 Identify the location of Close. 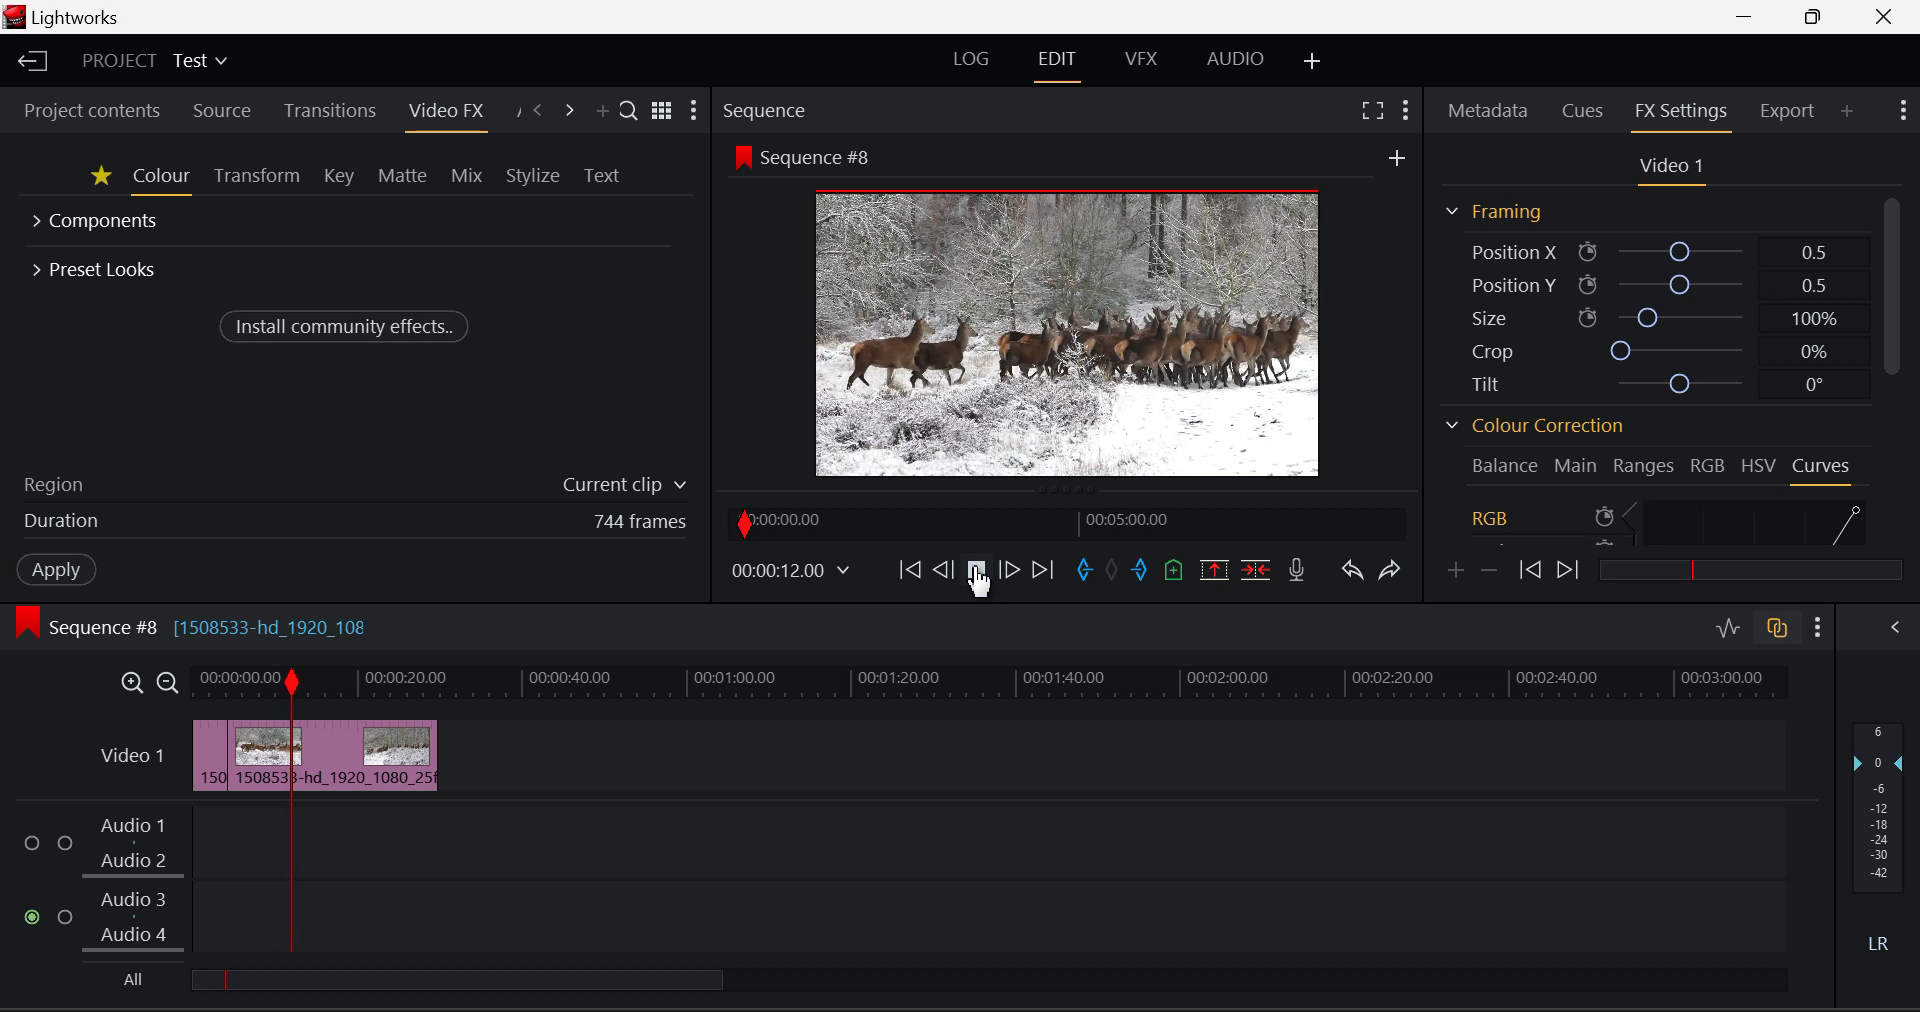
(1885, 17).